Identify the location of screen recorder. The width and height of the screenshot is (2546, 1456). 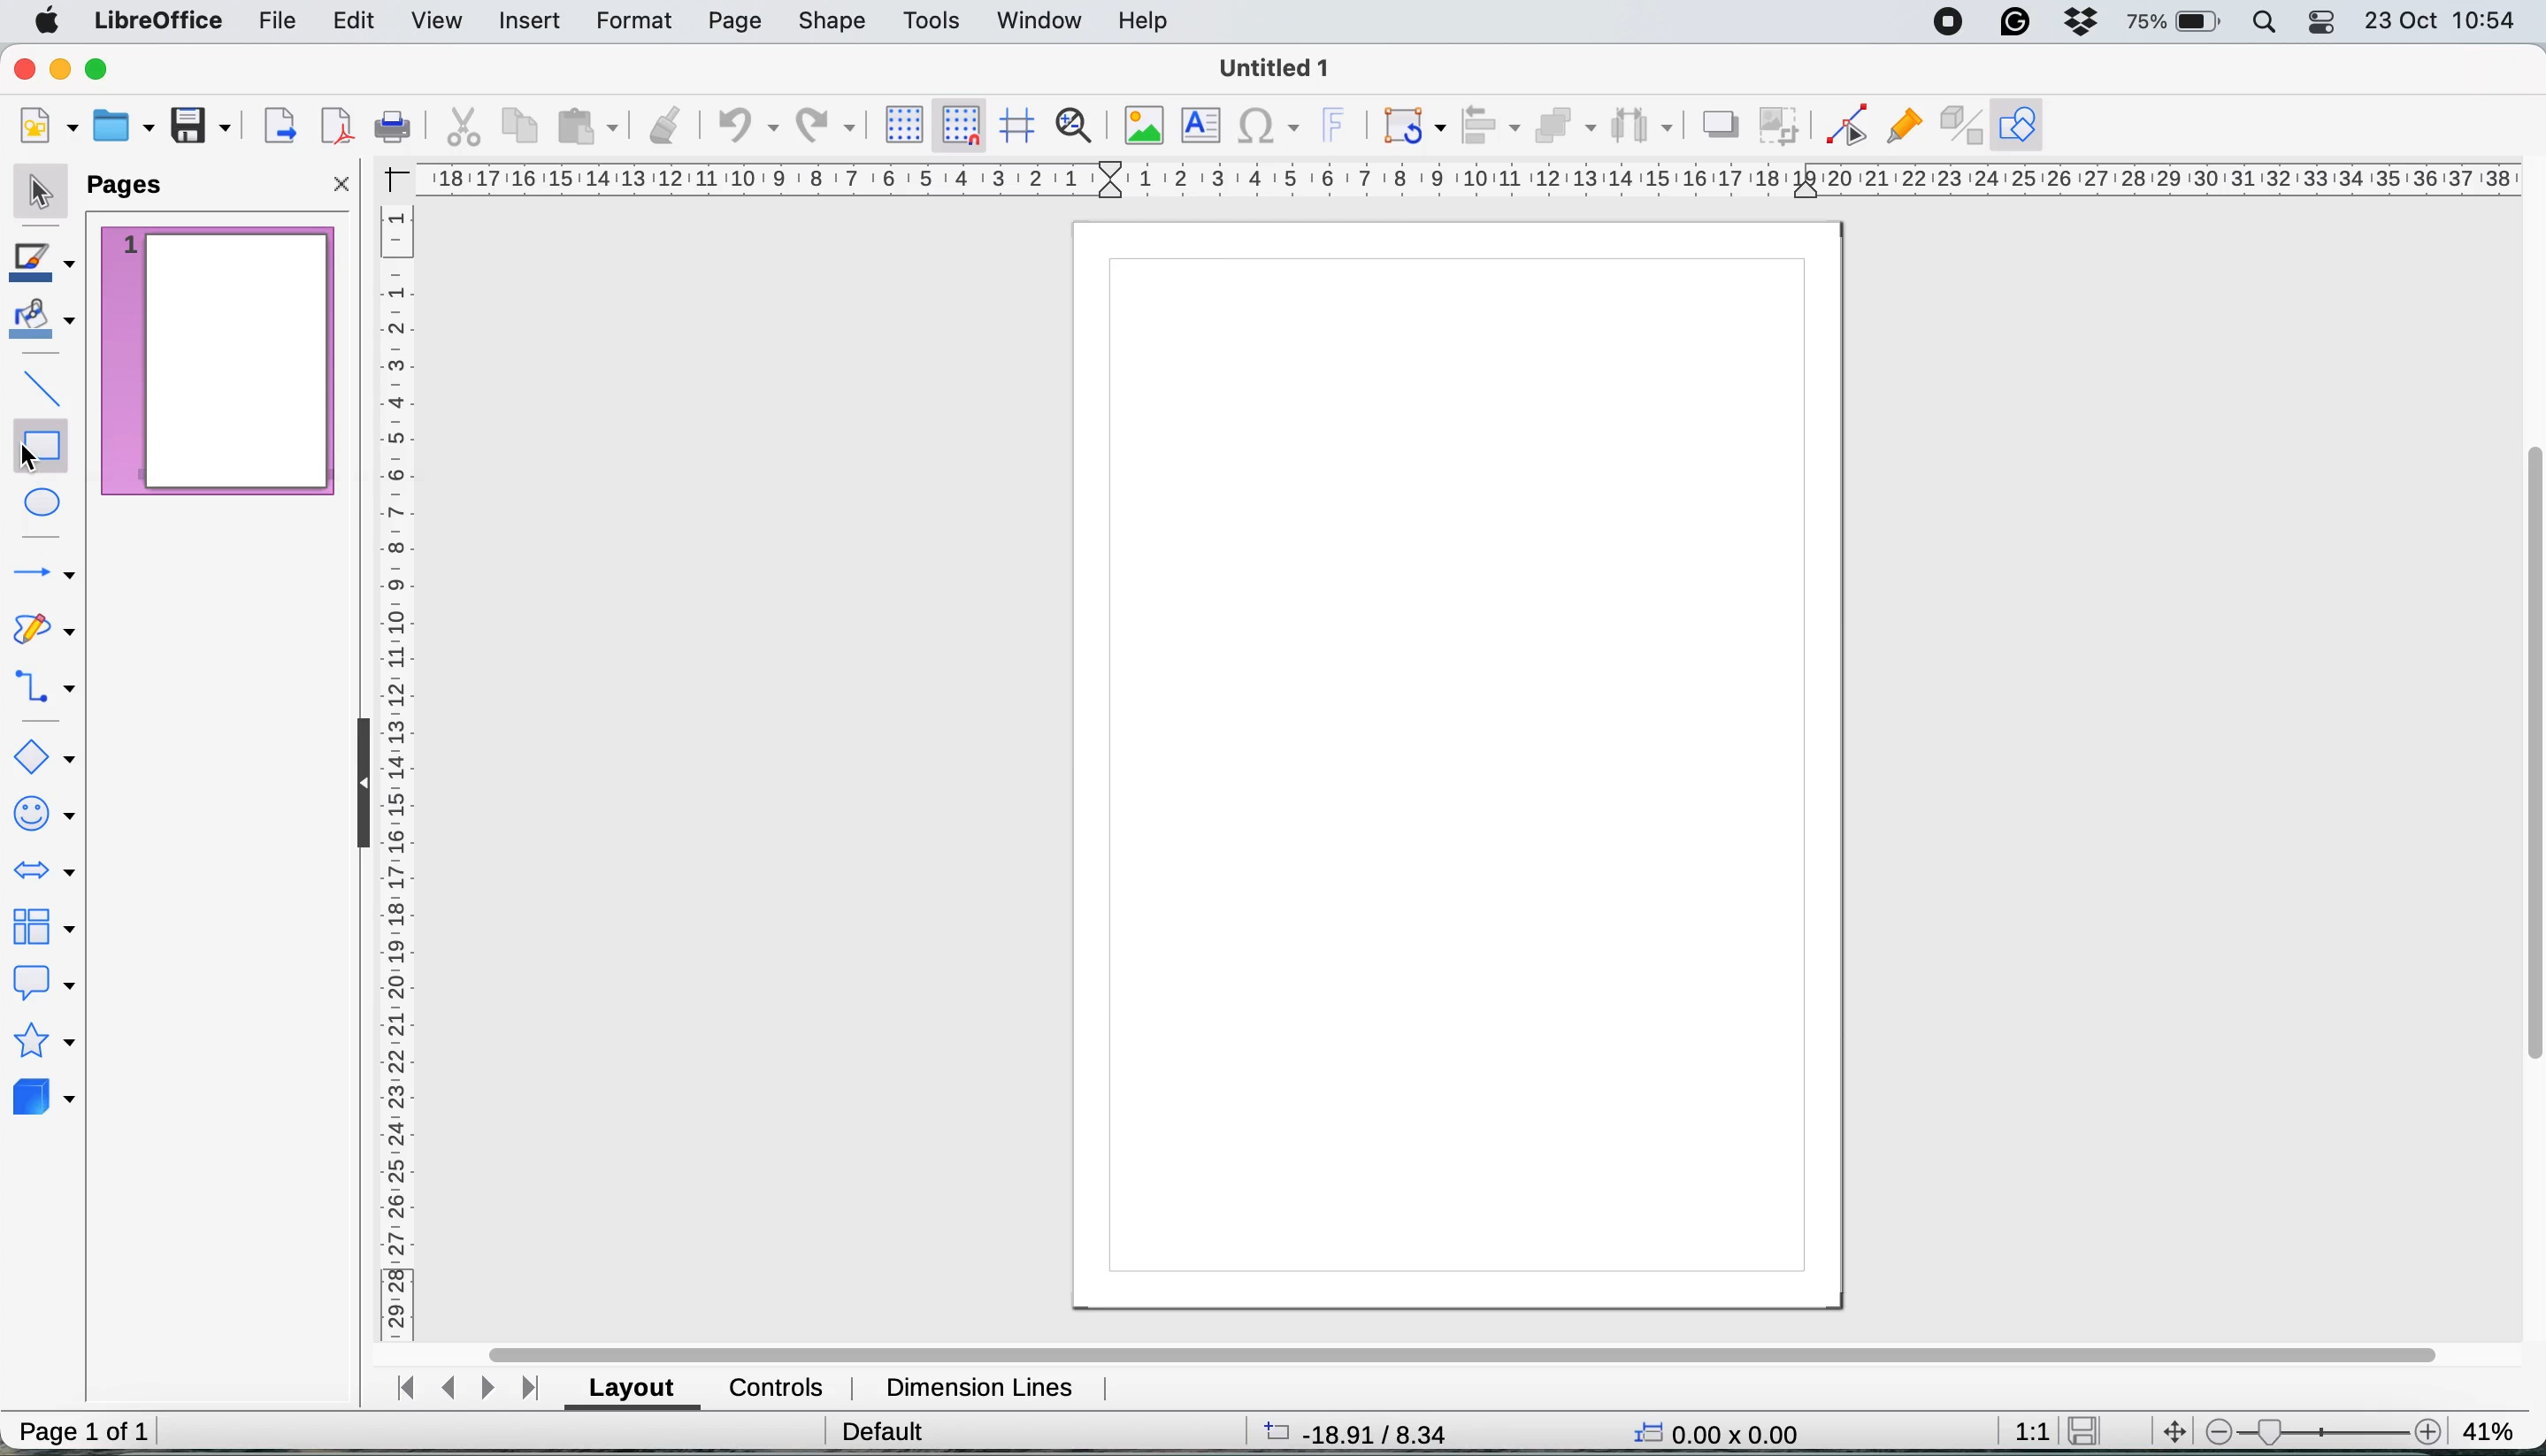
(1945, 23).